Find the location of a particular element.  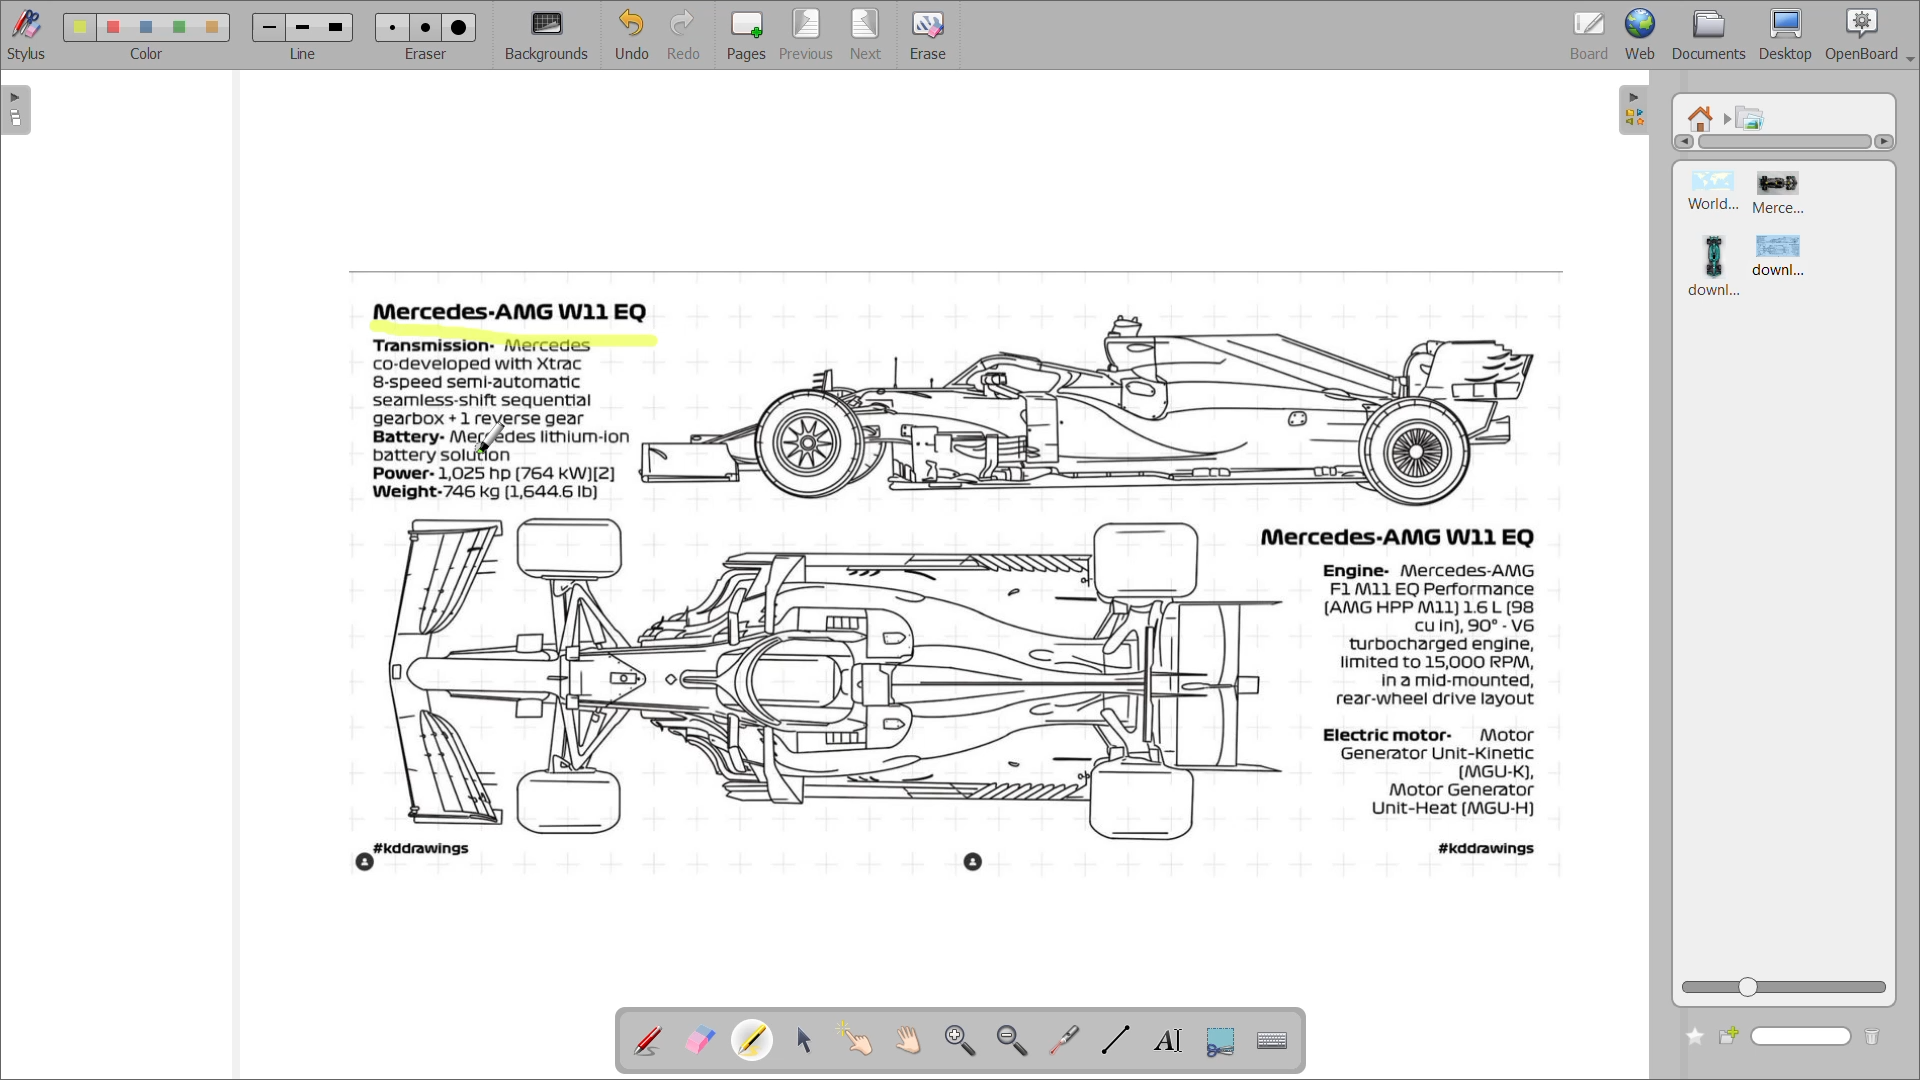

write text is located at coordinates (1167, 1040).